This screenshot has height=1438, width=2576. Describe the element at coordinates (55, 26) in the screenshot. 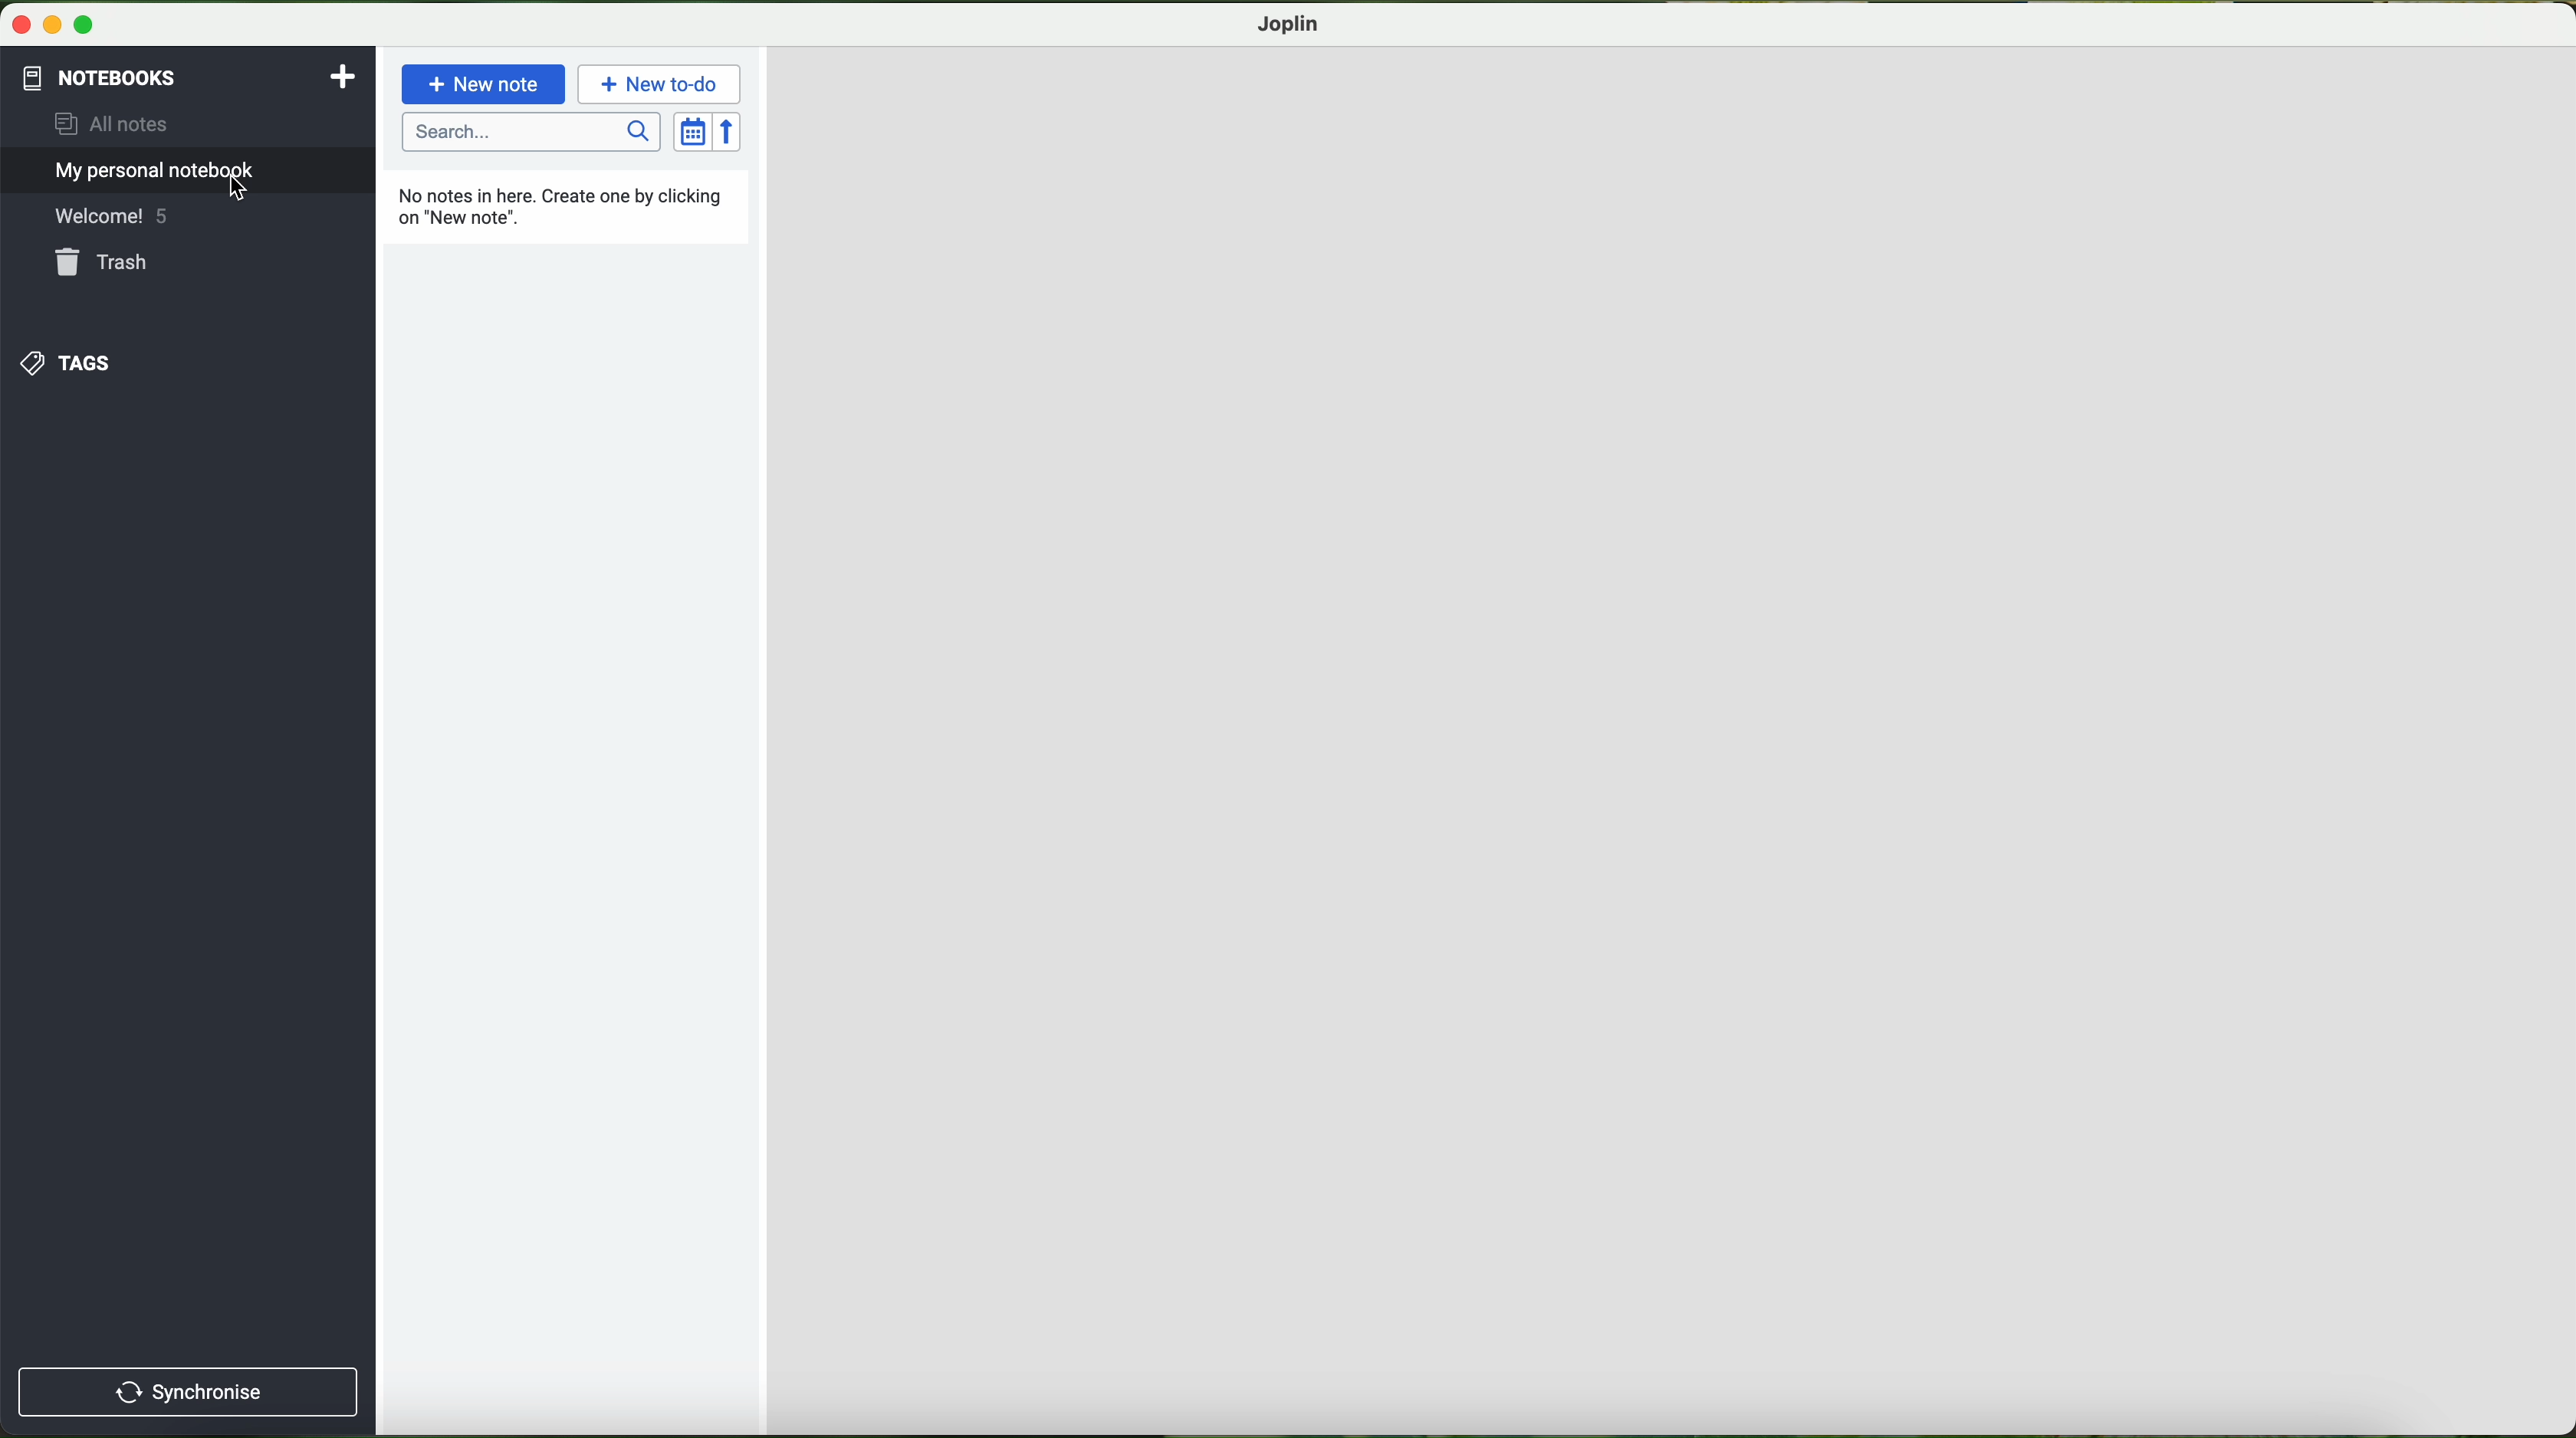

I see `minimize` at that location.